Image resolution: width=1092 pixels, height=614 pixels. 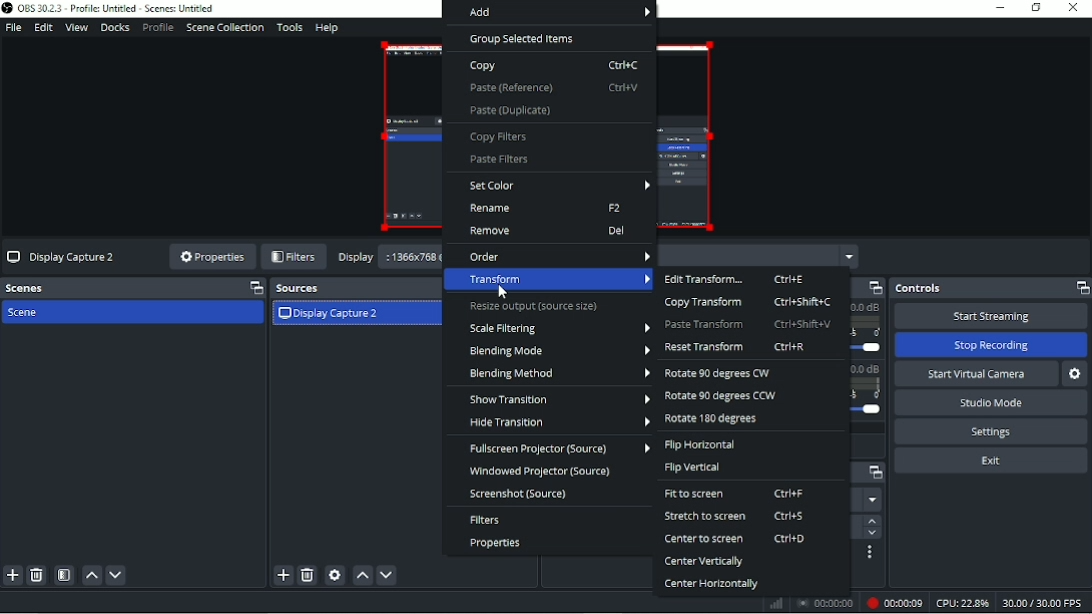 I want to click on Studio mode, so click(x=991, y=403).